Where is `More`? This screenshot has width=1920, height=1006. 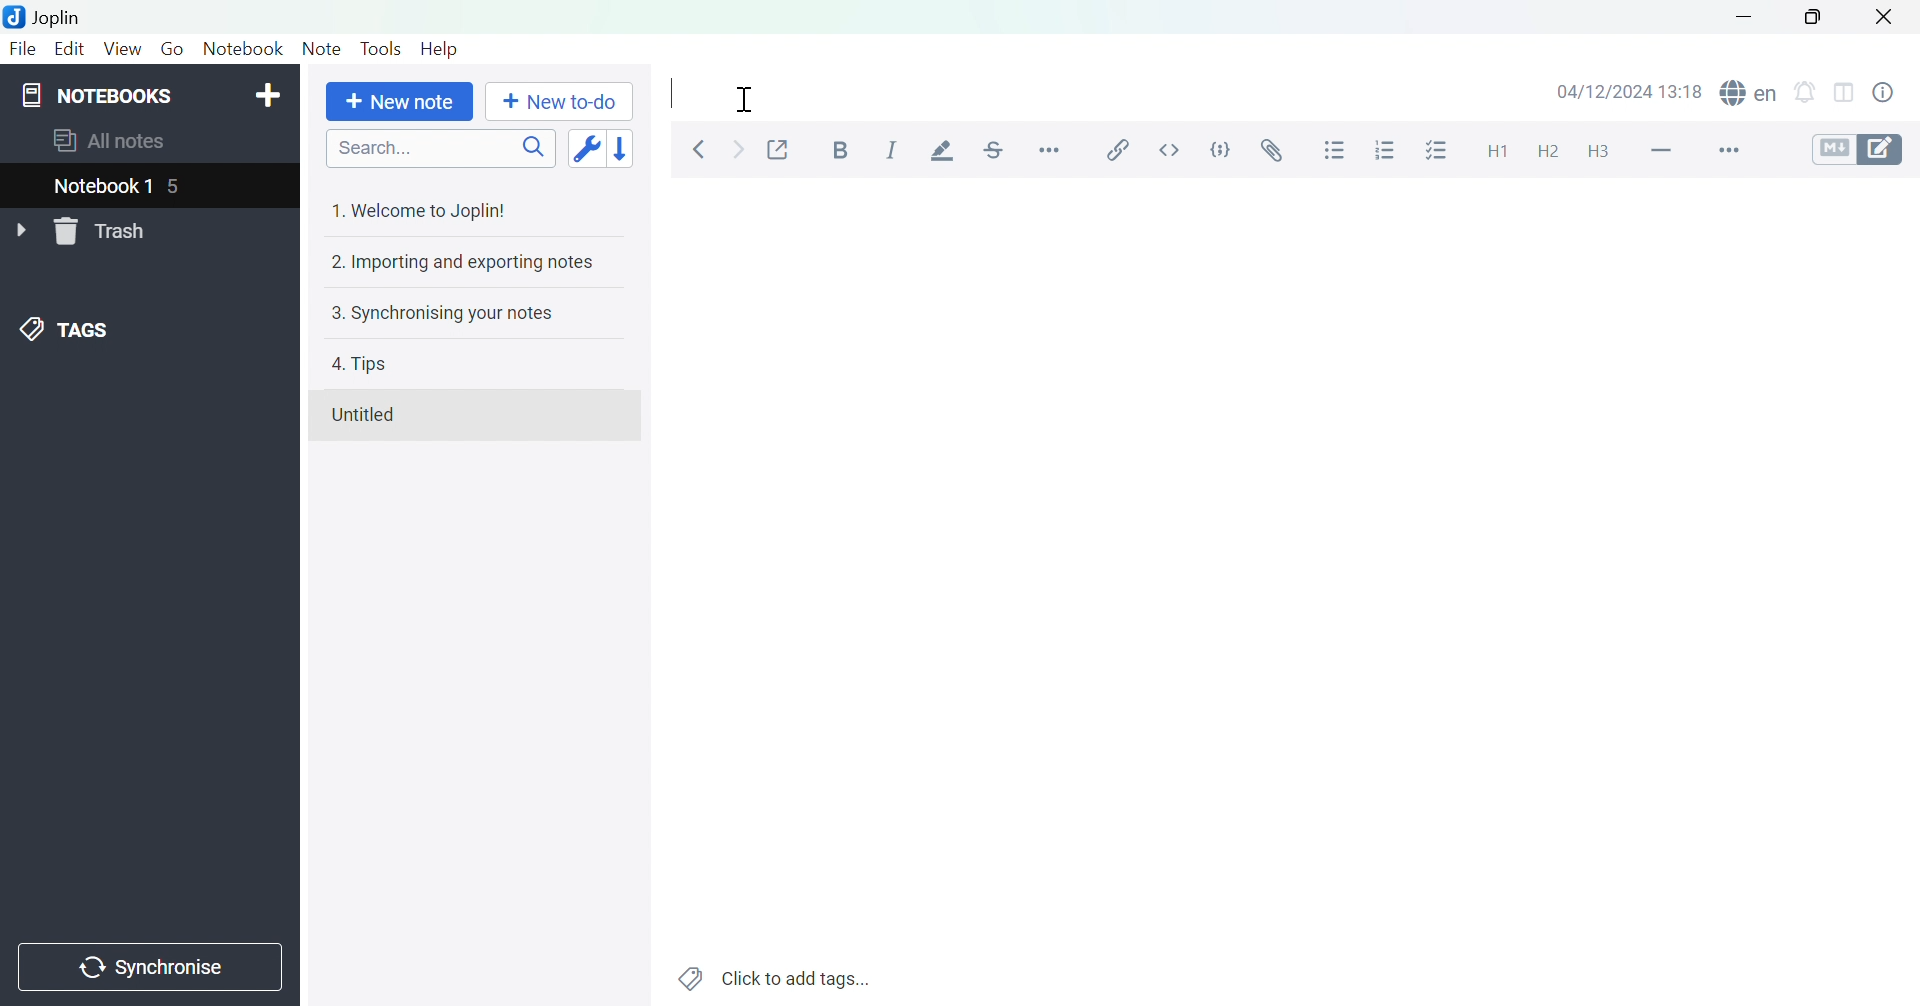
More is located at coordinates (1736, 150).